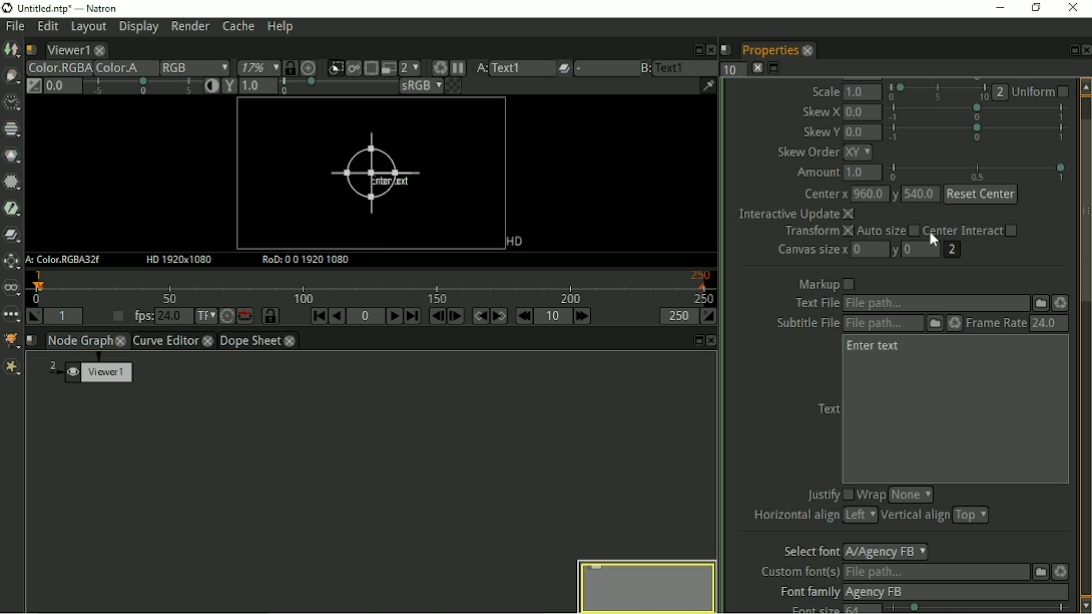  I want to click on Checkerboard, so click(455, 87).